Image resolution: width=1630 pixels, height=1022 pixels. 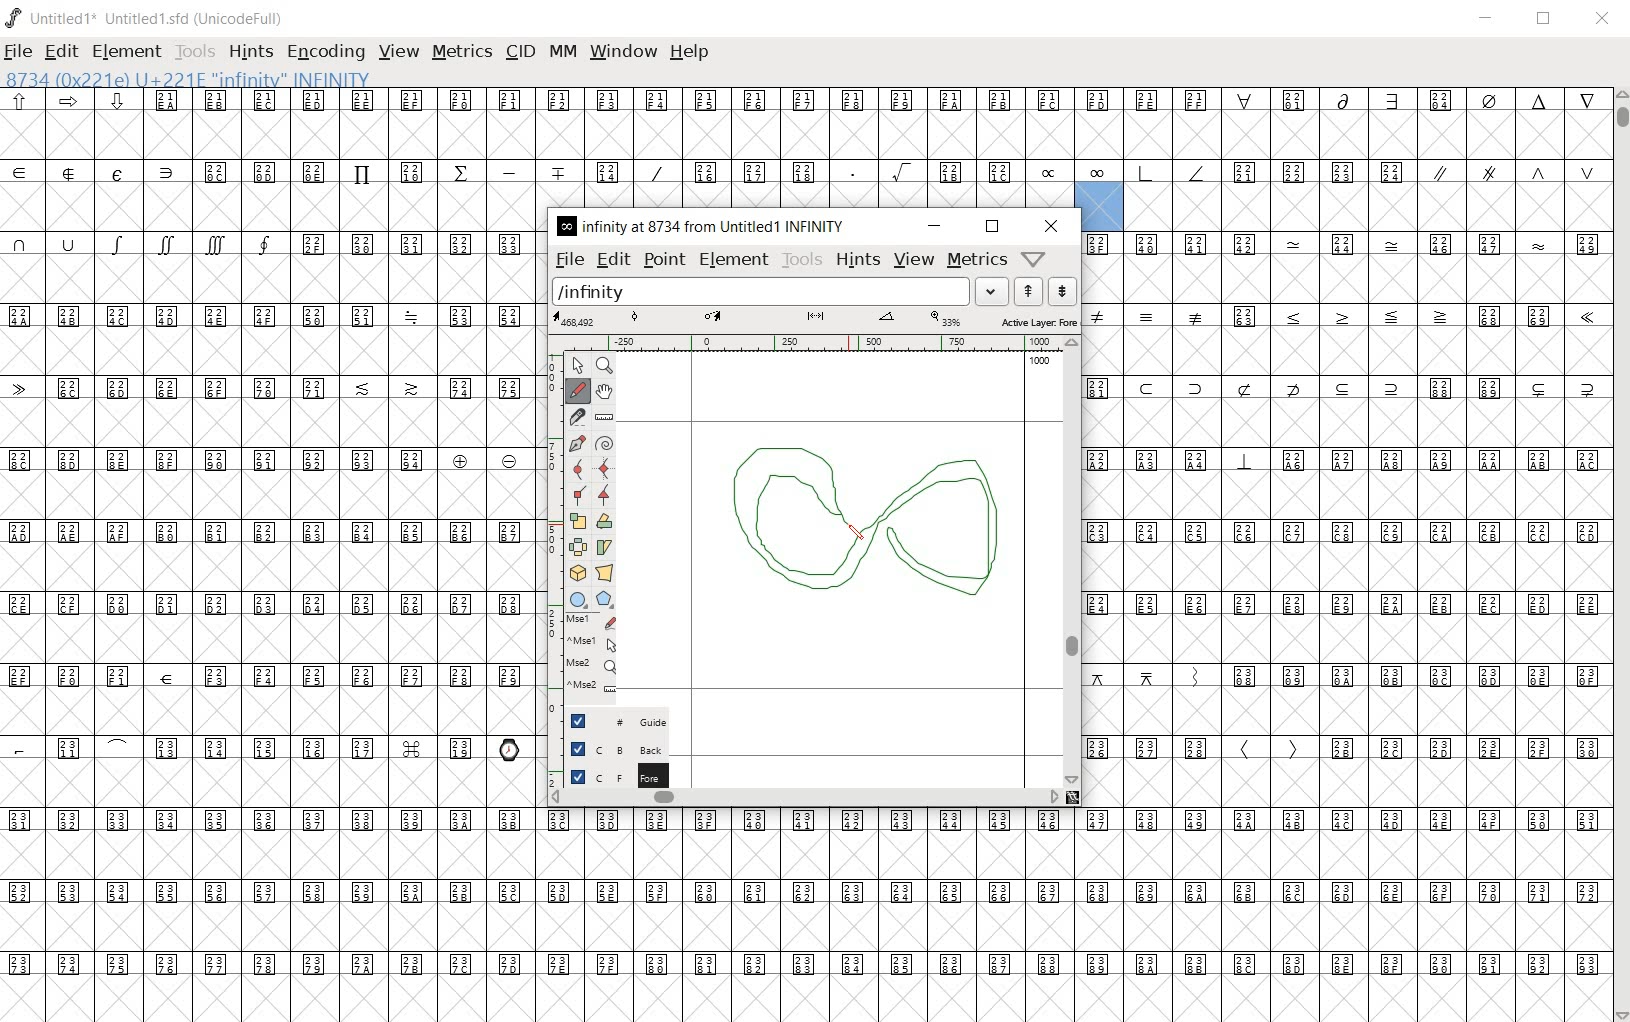 What do you see at coordinates (805, 856) in the screenshot?
I see `empty glyph slots` at bounding box center [805, 856].